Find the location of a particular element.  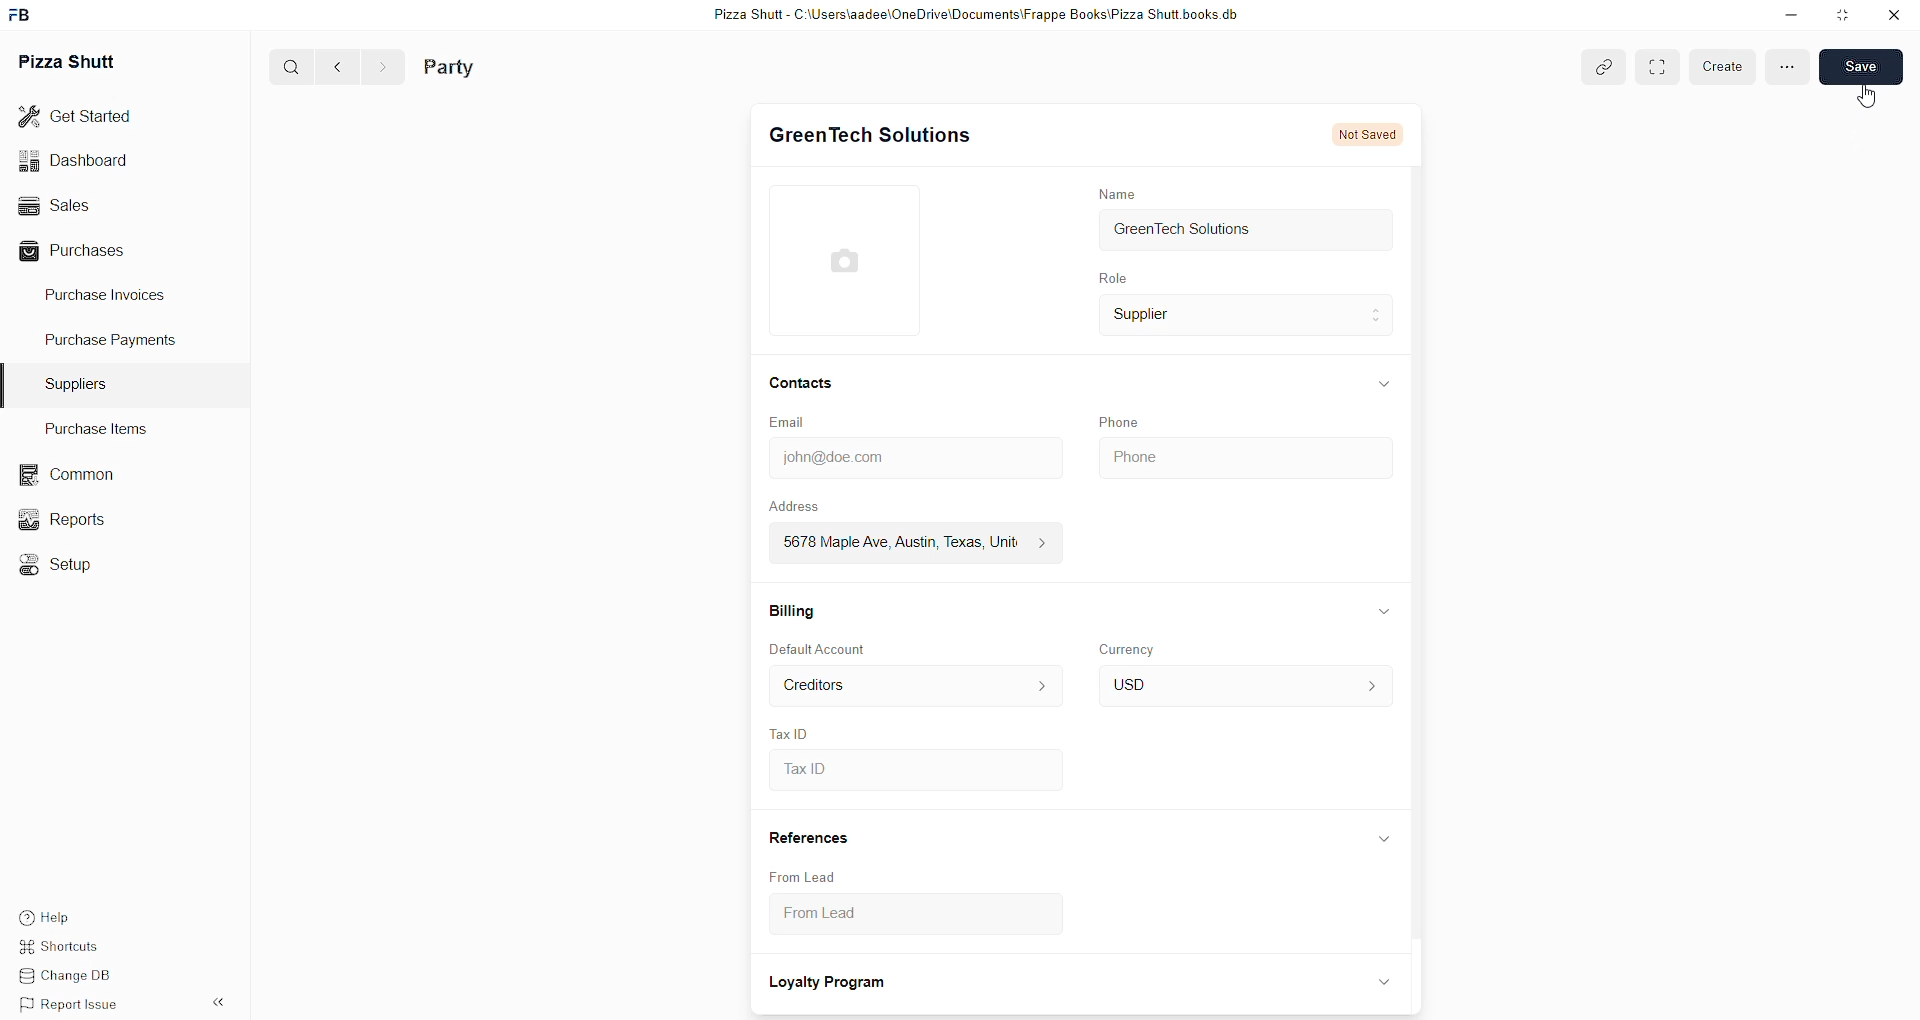

Tax ID is located at coordinates (913, 771).